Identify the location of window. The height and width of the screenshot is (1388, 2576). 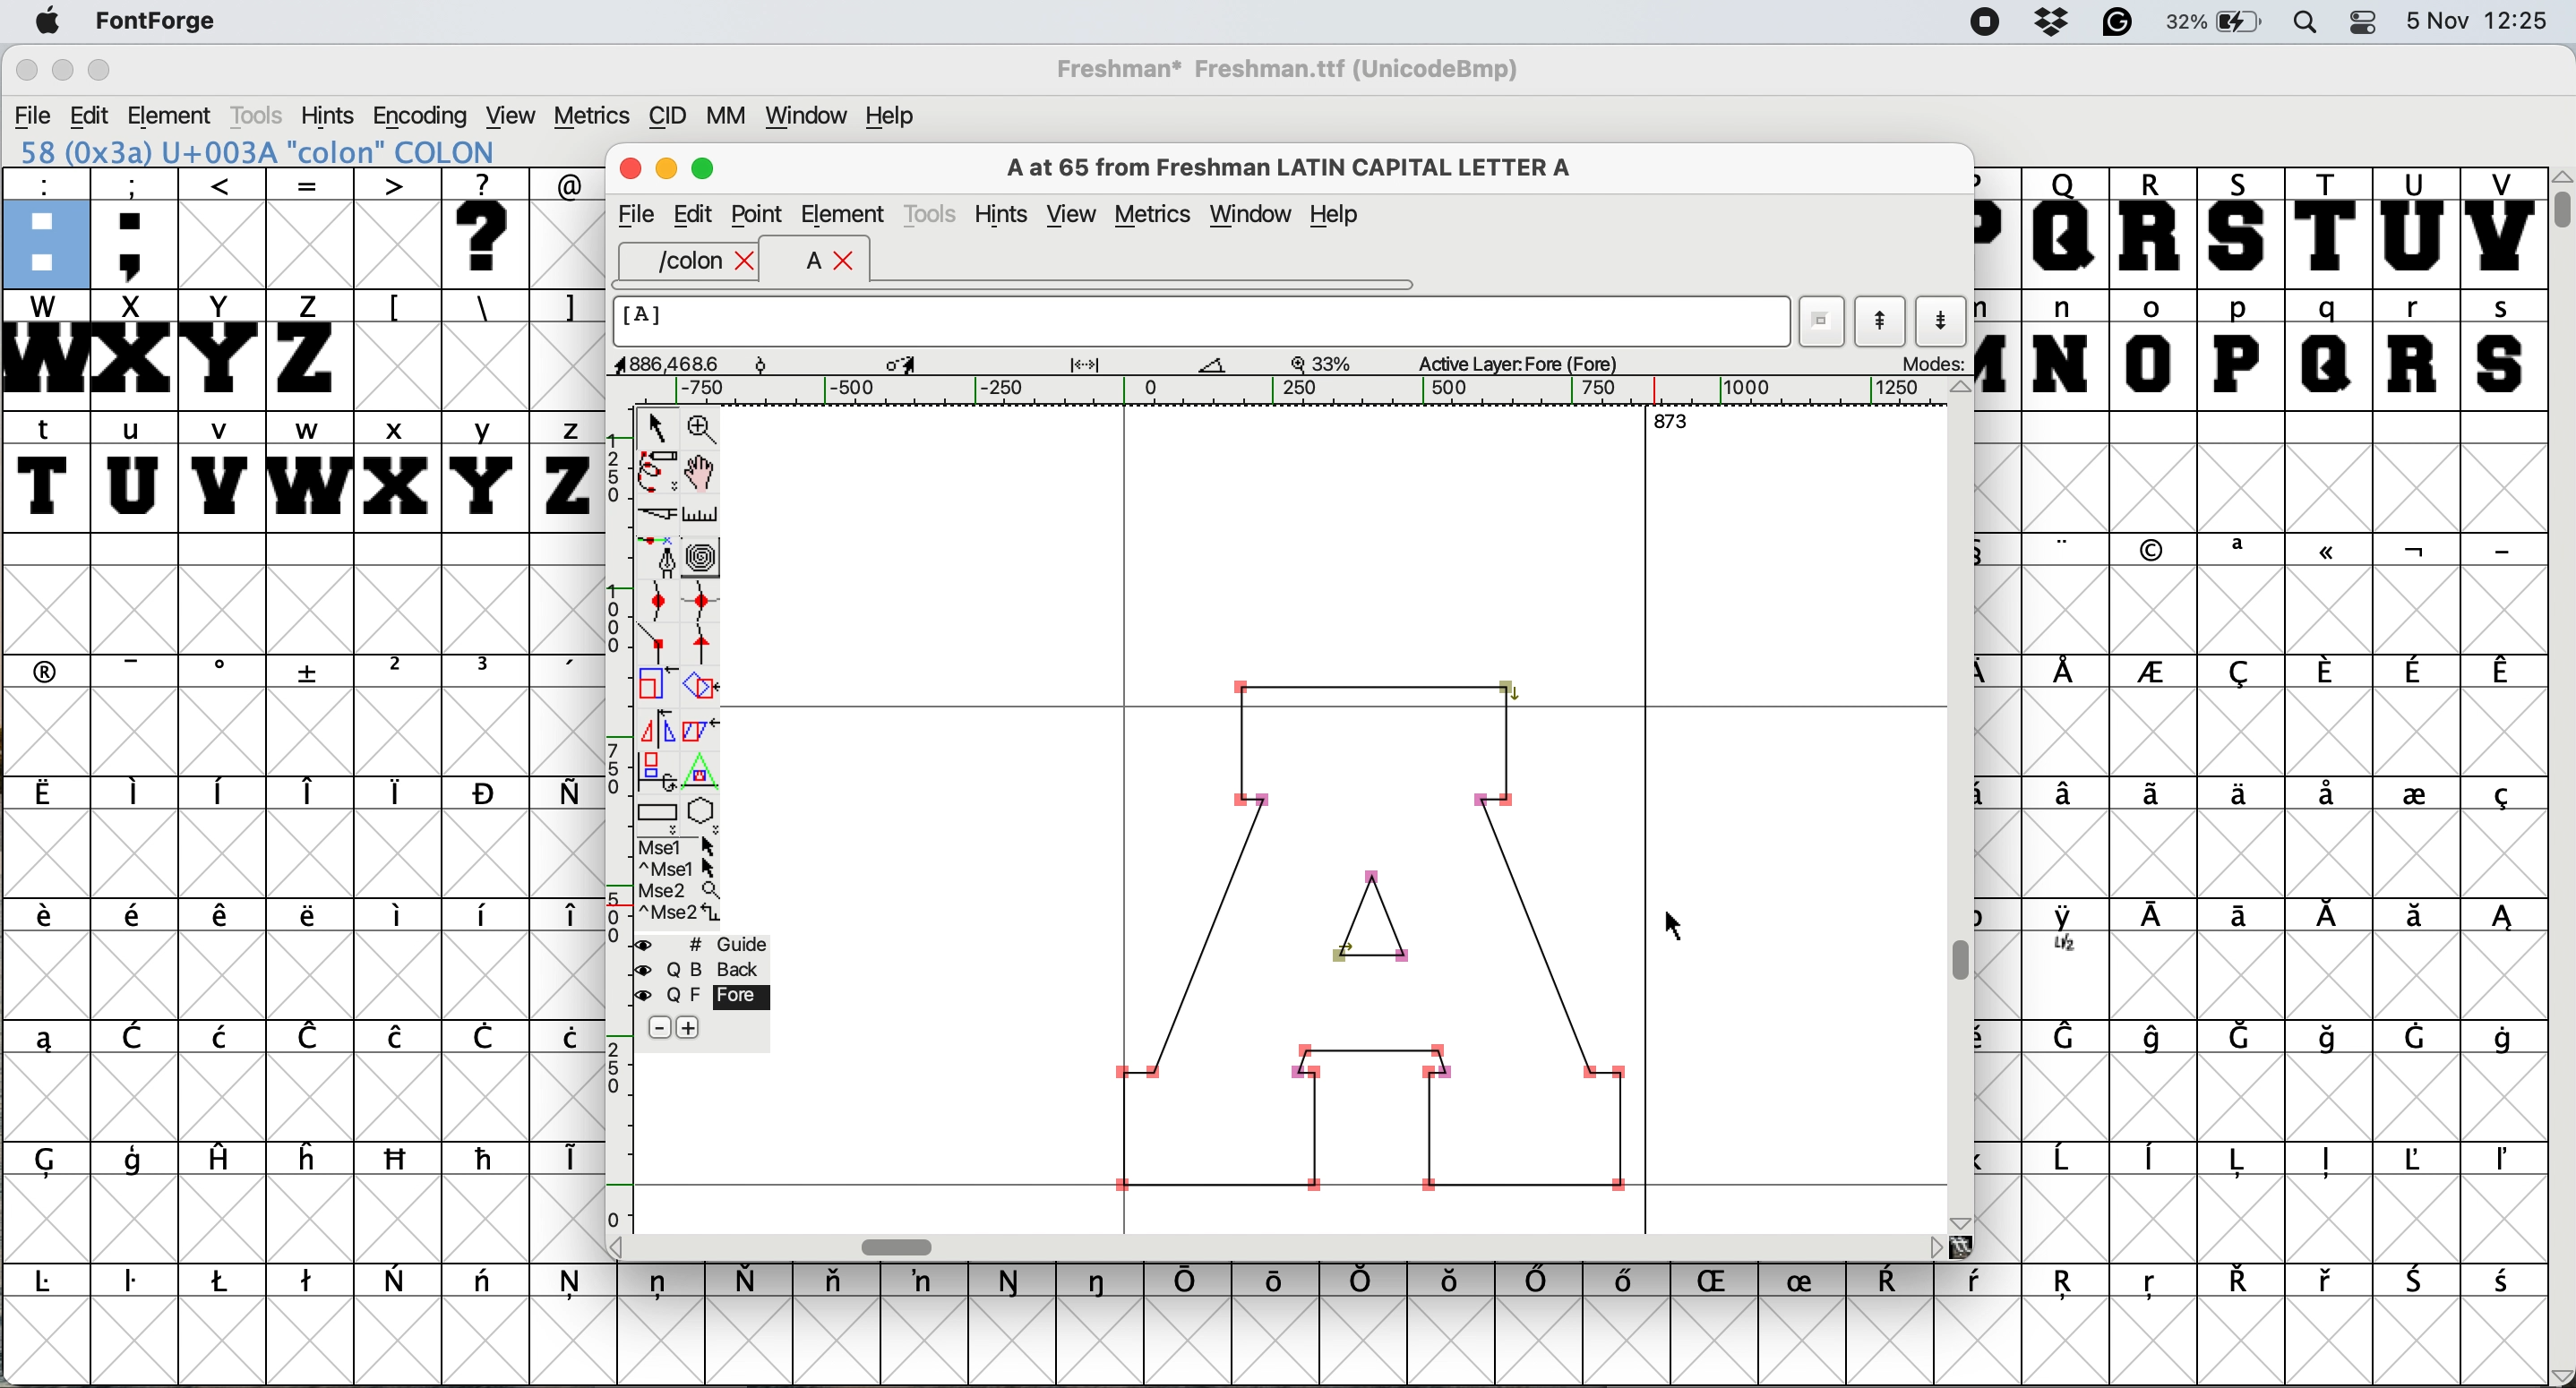
(1252, 213).